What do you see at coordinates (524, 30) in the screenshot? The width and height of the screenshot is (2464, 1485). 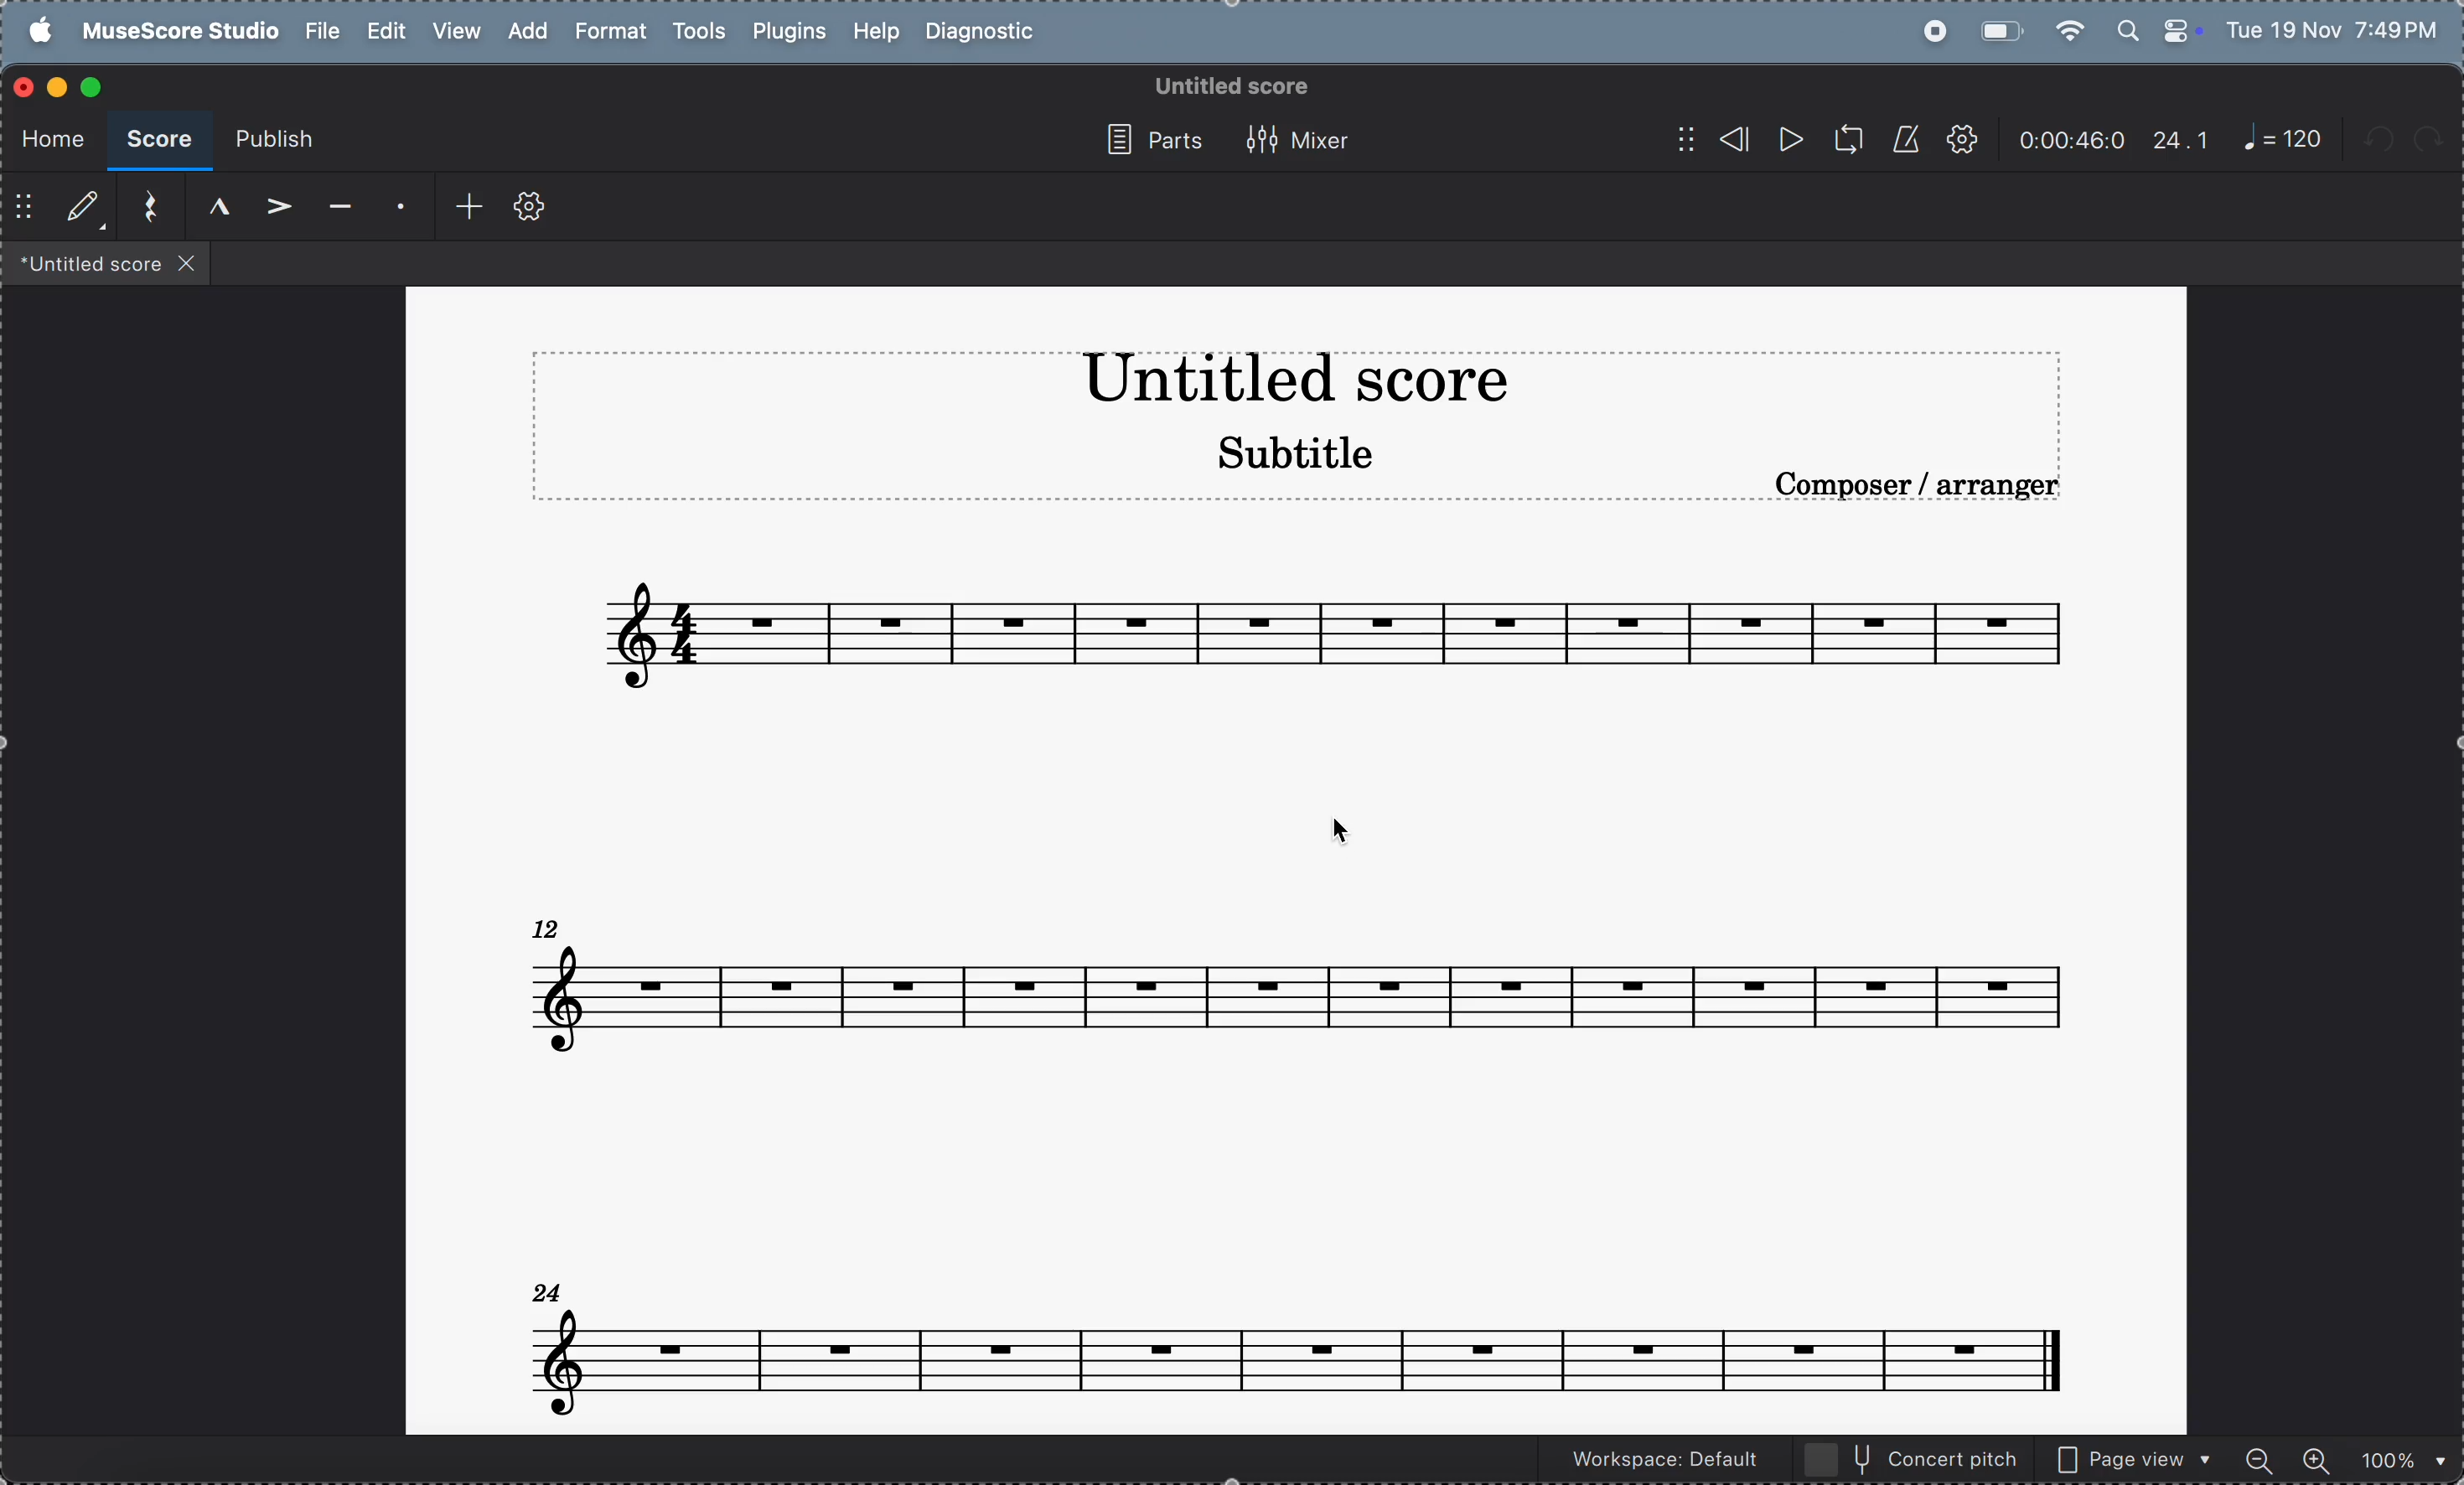 I see `add` at bounding box center [524, 30].